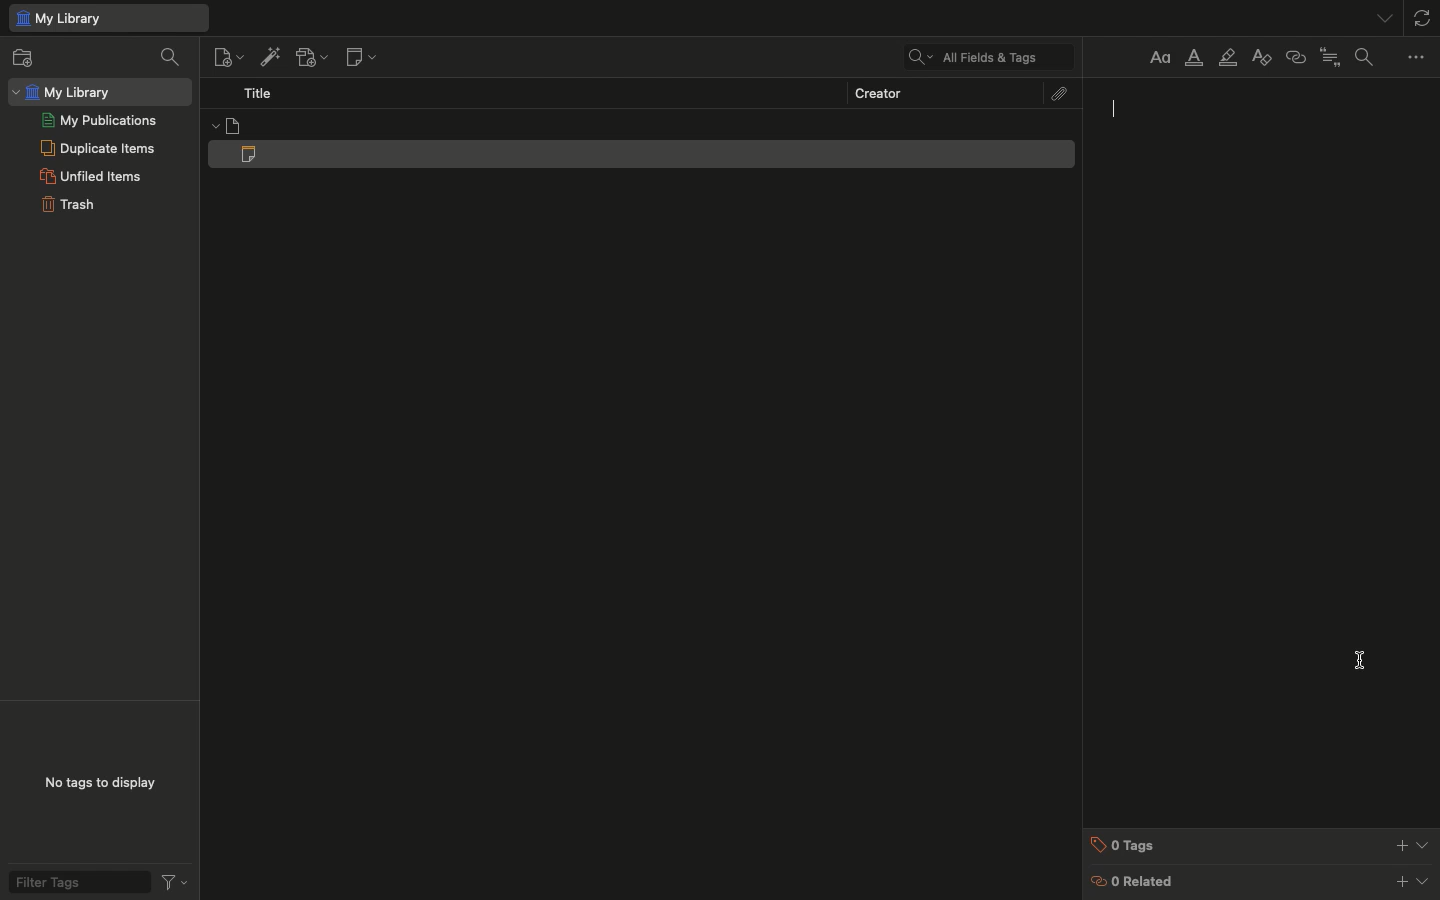 This screenshot has width=1440, height=900. What do you see at coordinates (1295, 58) in the screenshot?
I see `Insert link` at bounding box center [1295, 58].